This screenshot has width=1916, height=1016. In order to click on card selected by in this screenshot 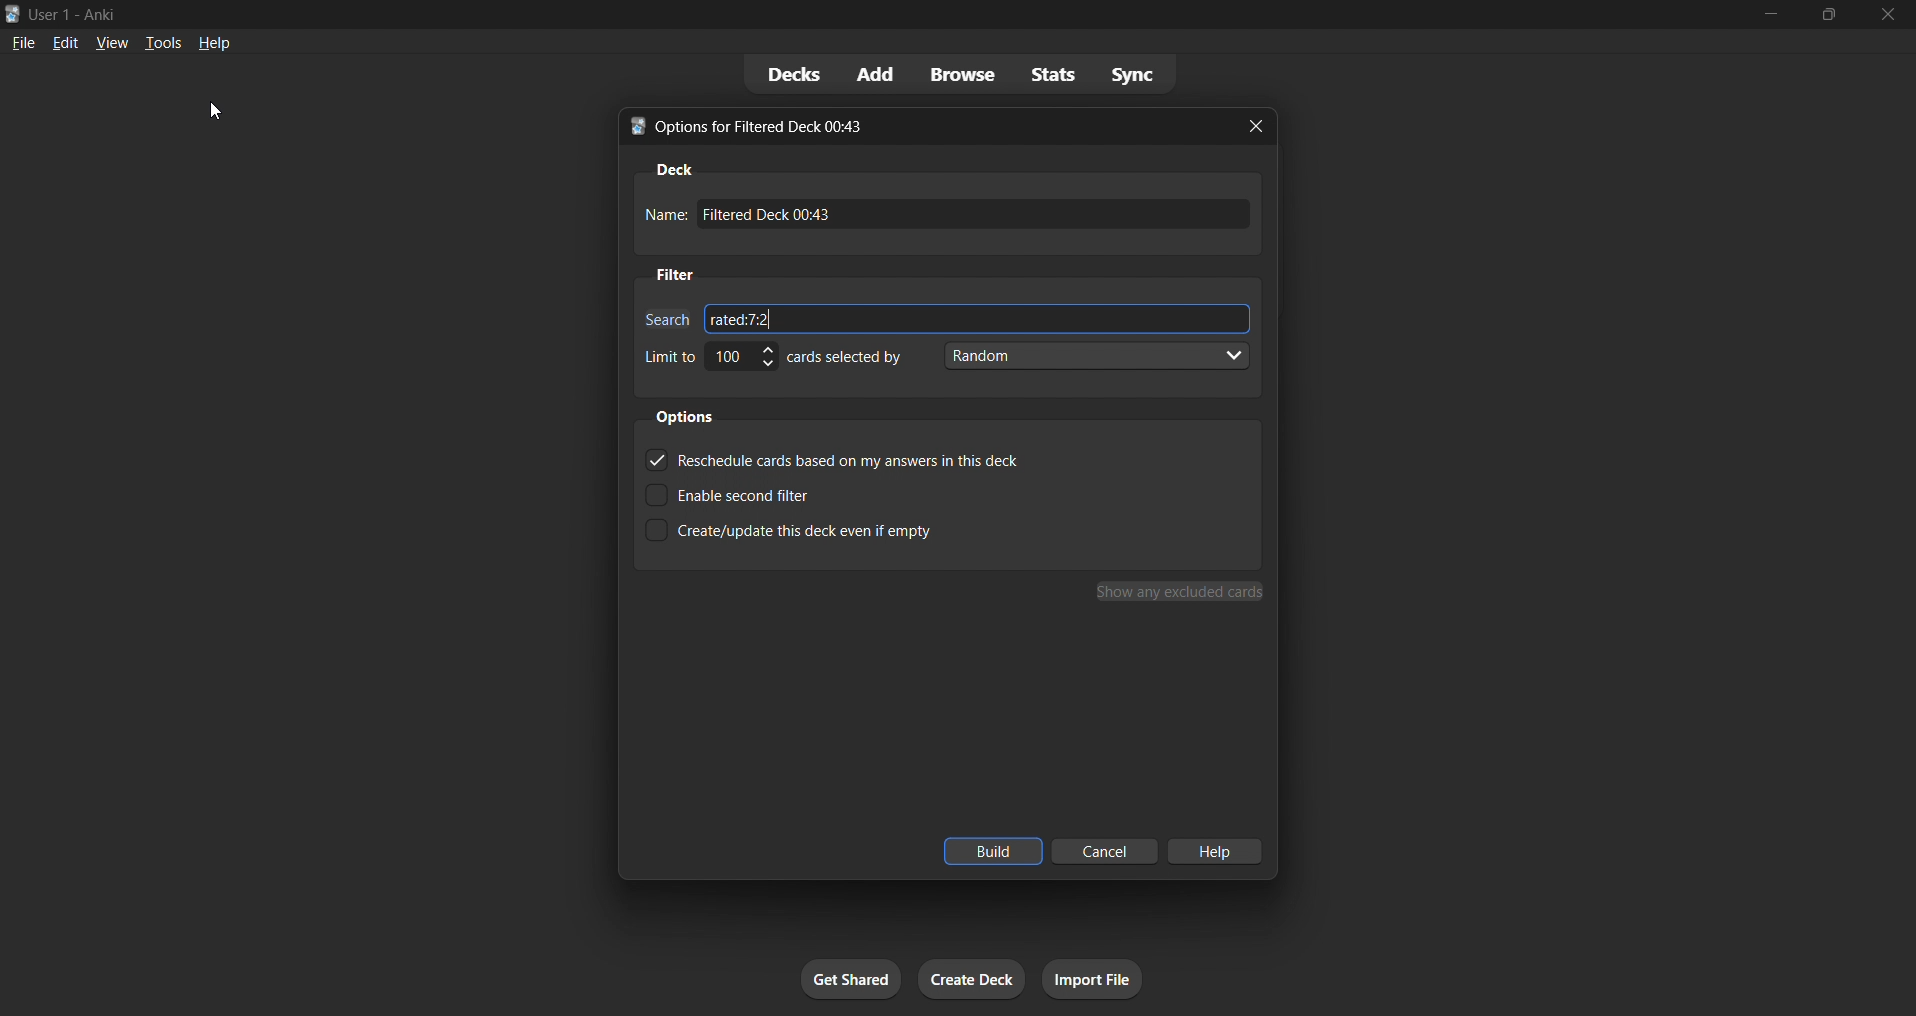, I will do `click(851, 359)`.